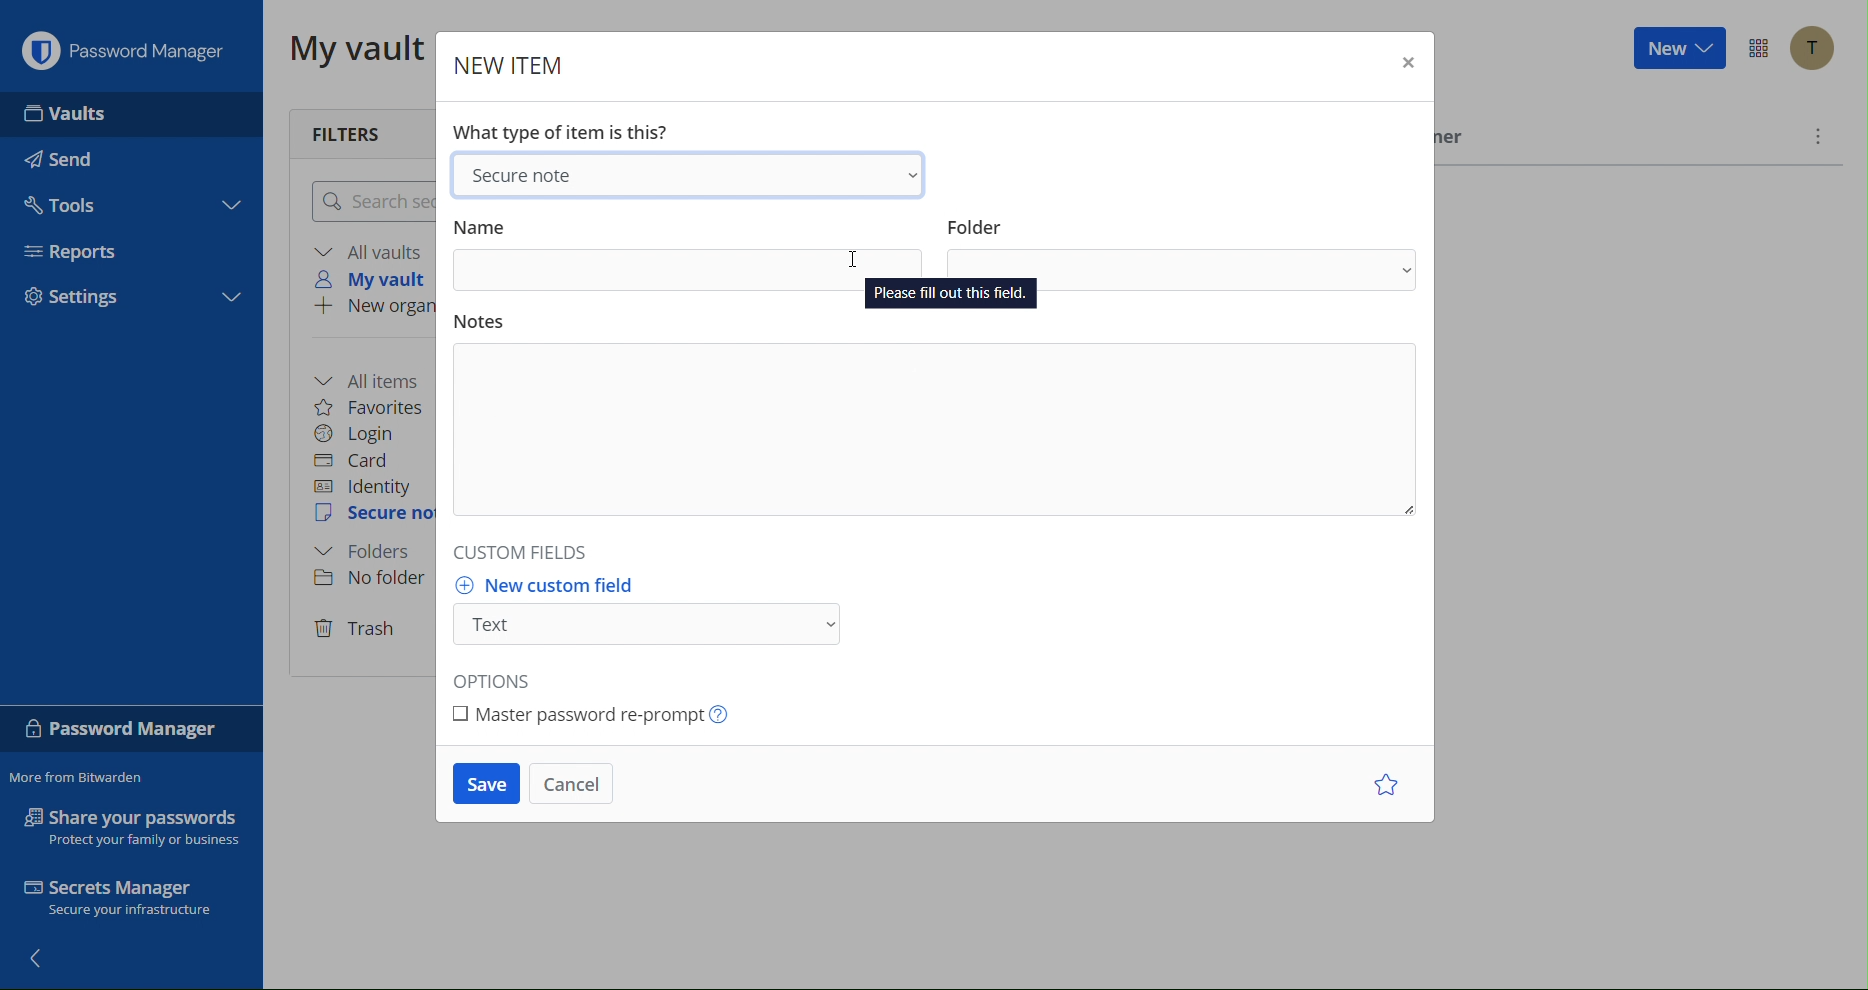 This screenshot has height=990, width=1868. Describe the element at coordinates (84, 777) in the screenshot. I see `More from Bitwarden` at that location.